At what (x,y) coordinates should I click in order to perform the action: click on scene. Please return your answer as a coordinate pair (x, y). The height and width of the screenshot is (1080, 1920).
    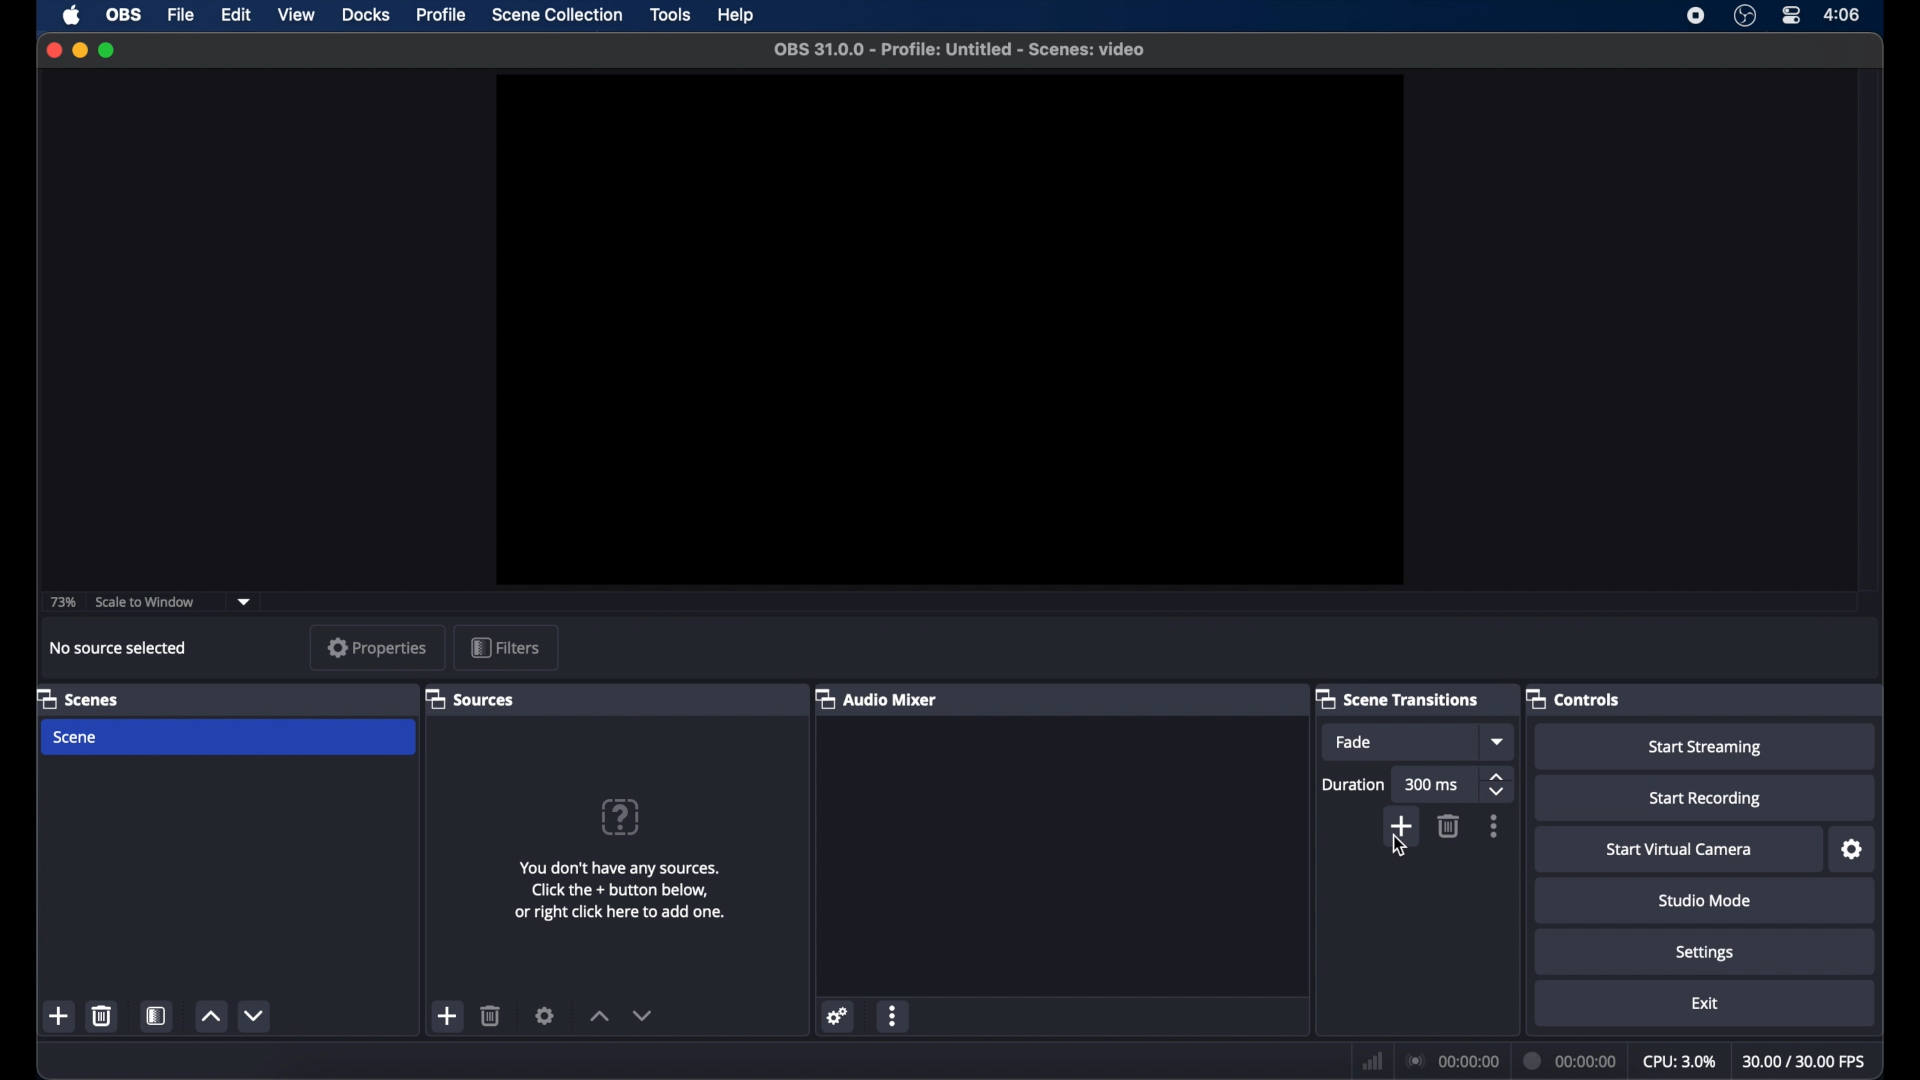
    Looking at the image, I should click on (78, 698).